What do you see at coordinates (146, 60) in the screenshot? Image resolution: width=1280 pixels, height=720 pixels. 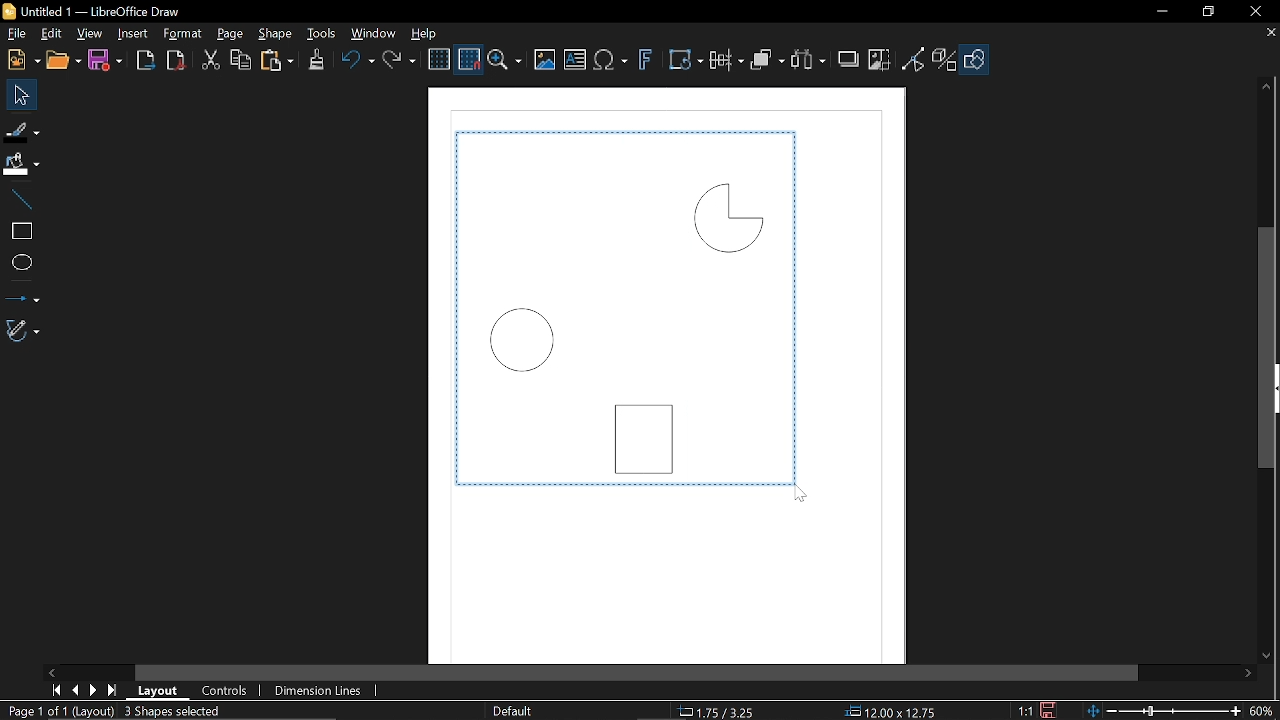 I see `Export` at bounding box center [146, 60].